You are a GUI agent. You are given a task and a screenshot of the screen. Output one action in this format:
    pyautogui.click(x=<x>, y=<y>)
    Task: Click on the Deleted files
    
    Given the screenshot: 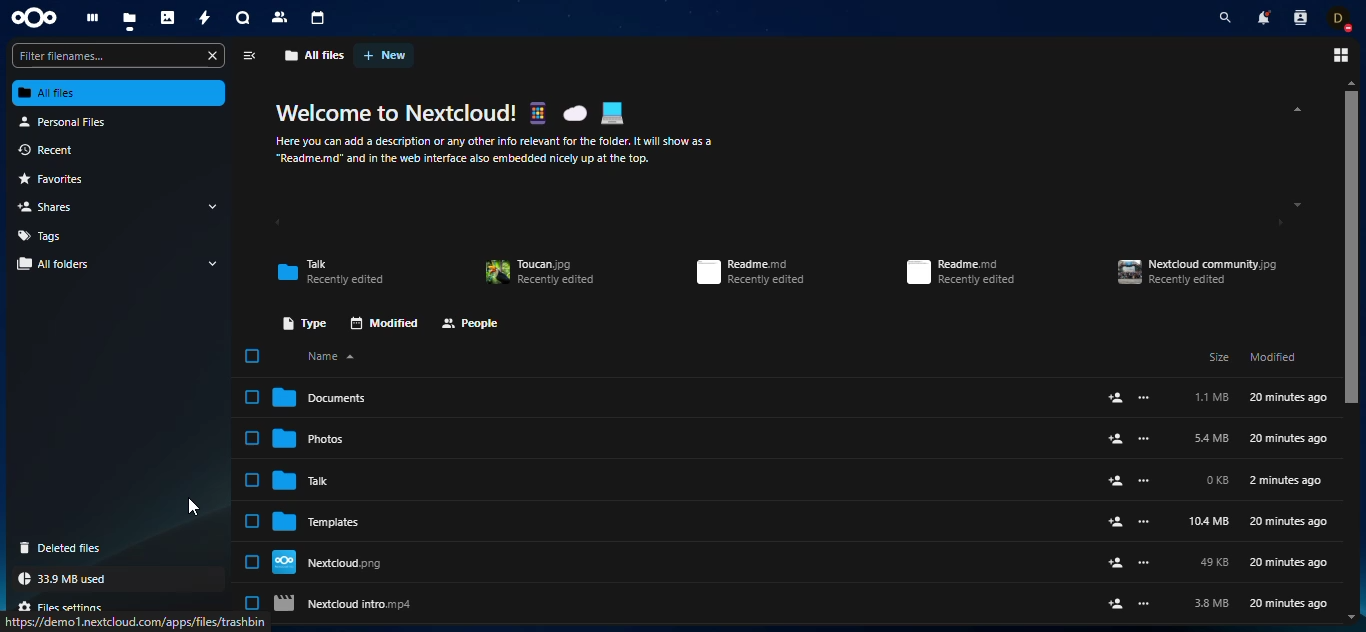 What is the action you would take?
    pyautogui.click(x=59, y=548)
    